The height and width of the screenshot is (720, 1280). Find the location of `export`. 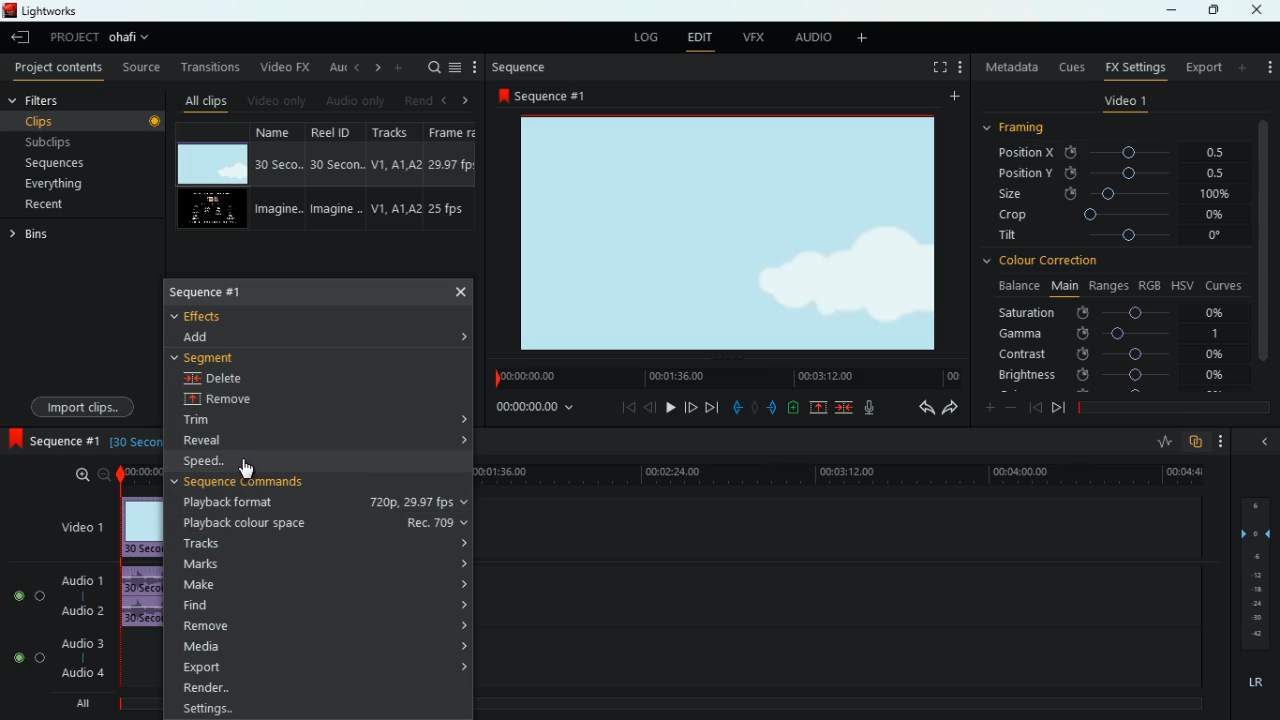

export is located at coordinates (231, 669).